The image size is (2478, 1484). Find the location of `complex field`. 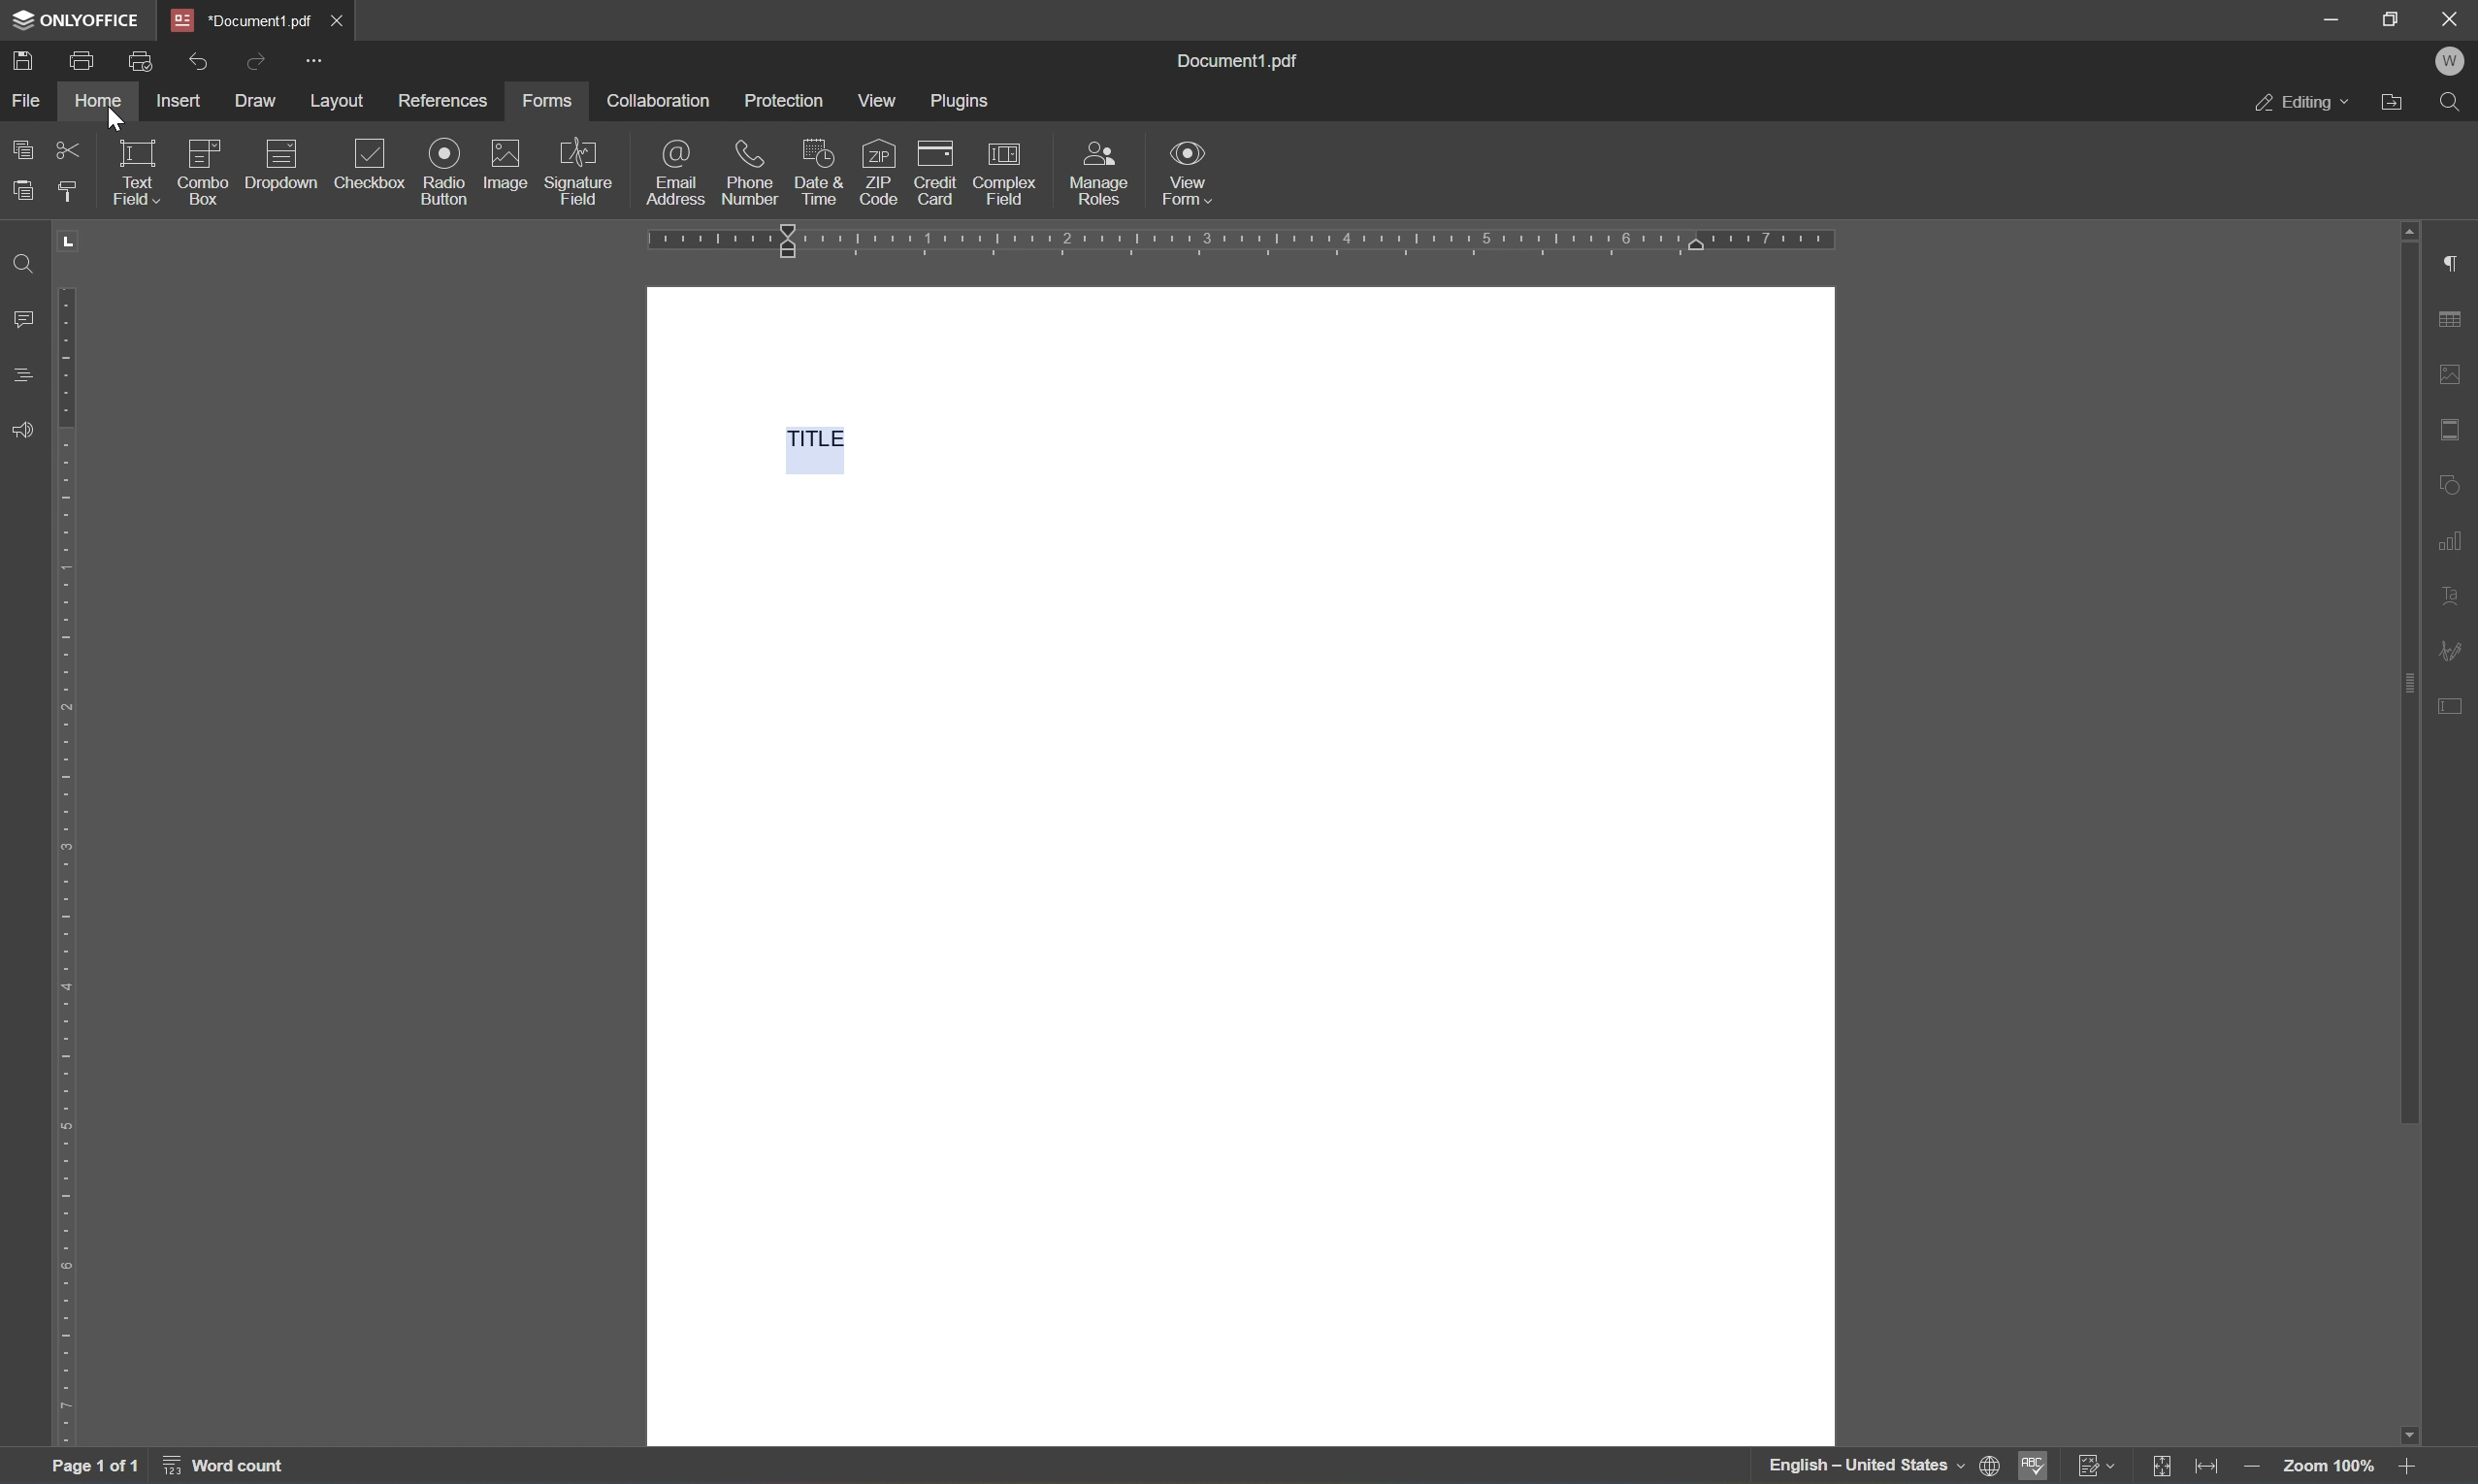

complex field is located at coordinates (1007, 171).